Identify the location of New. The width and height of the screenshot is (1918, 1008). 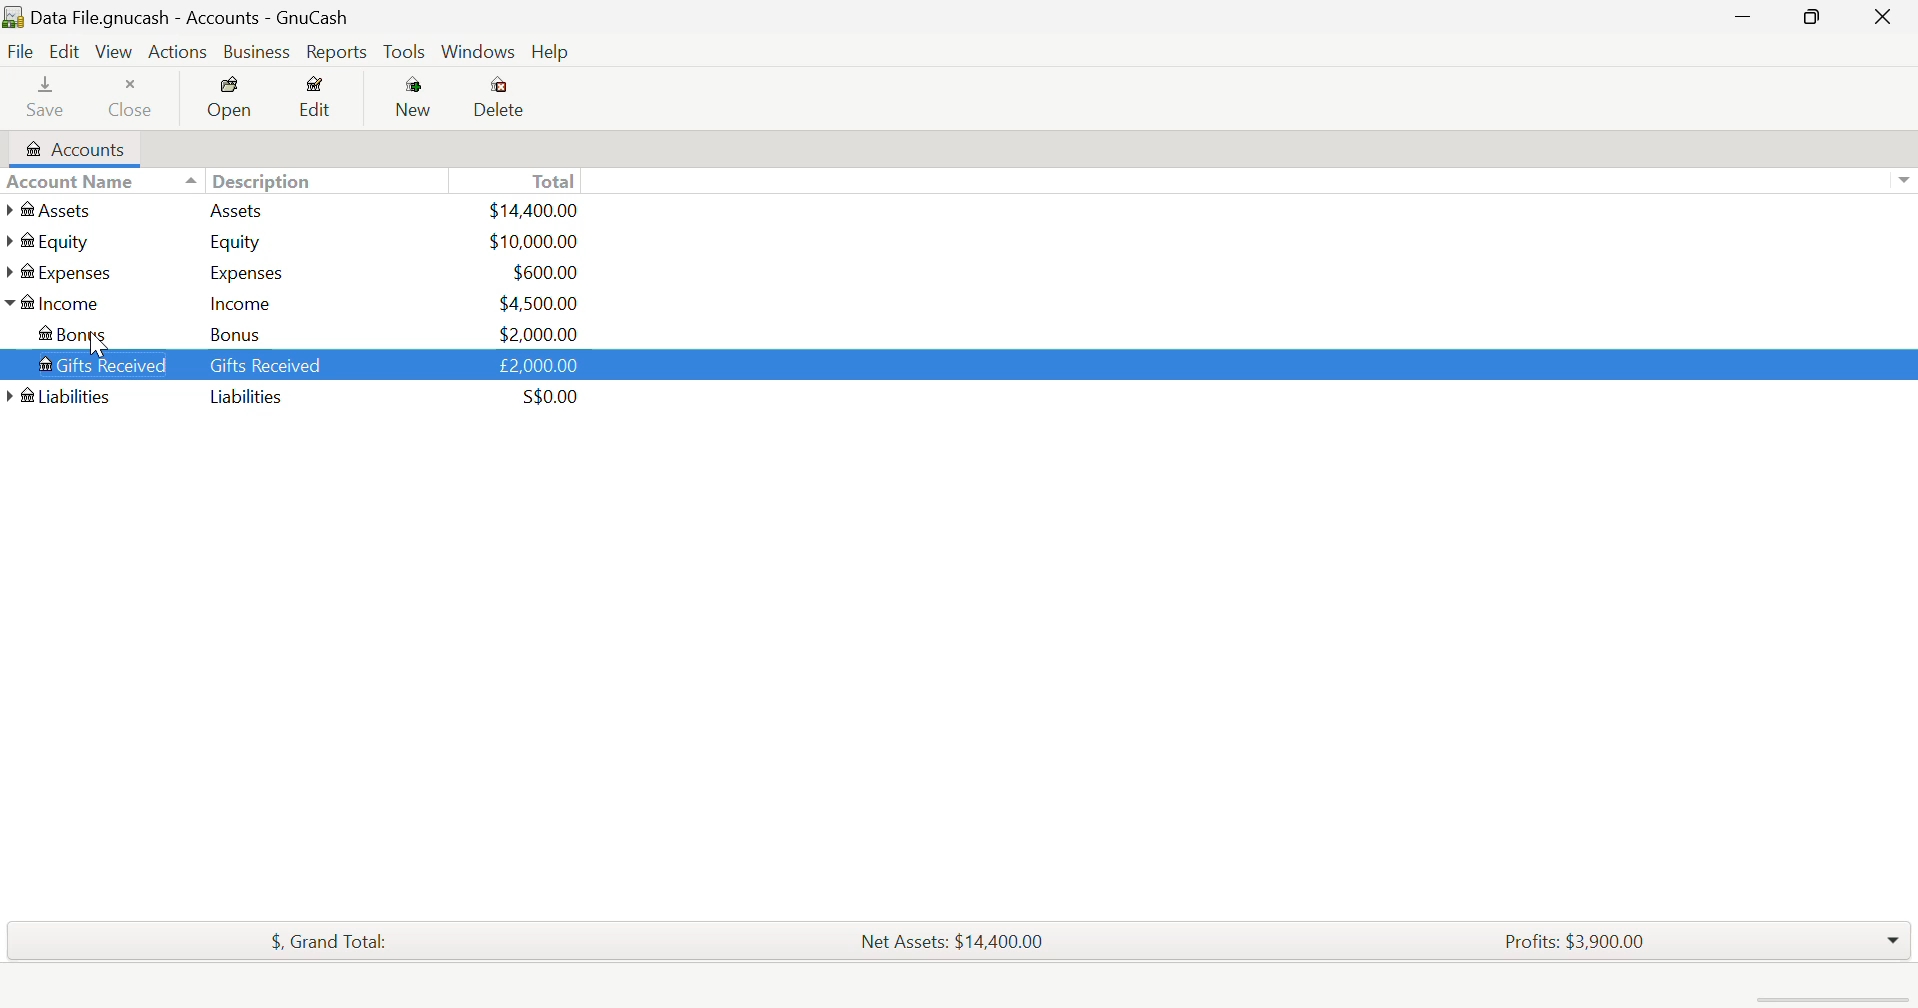
(416, 102).